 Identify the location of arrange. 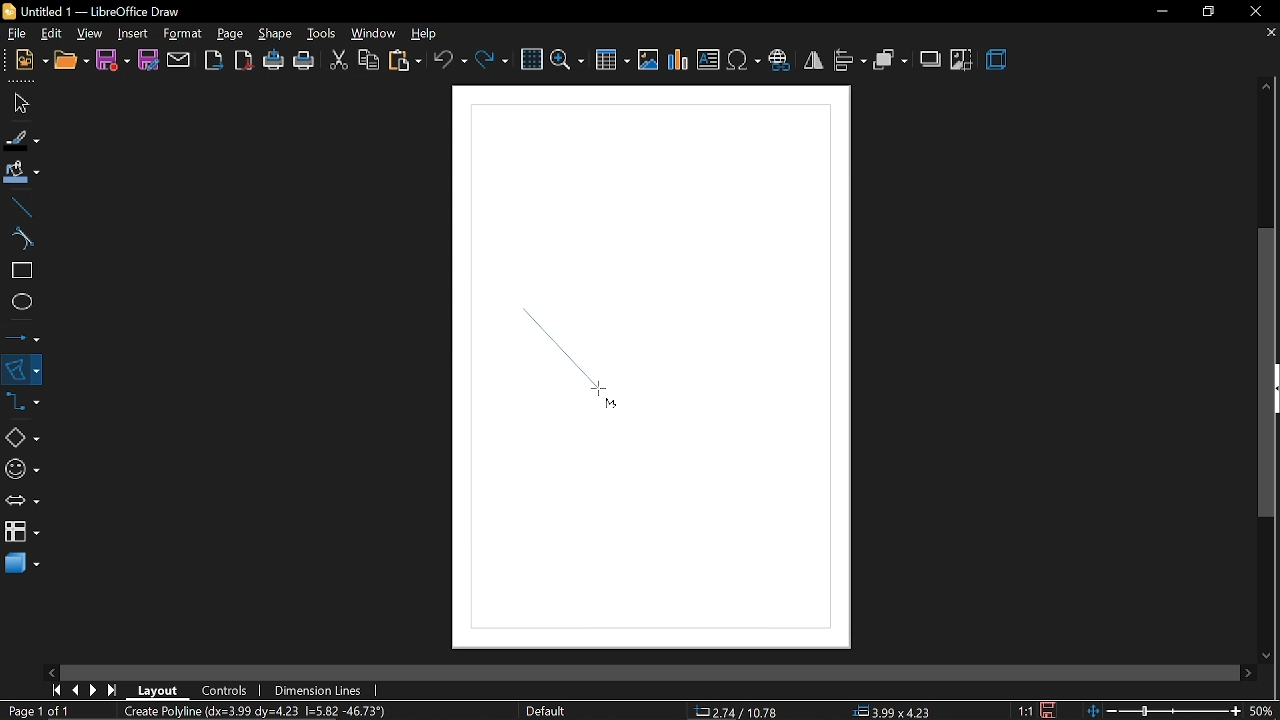
(890, 59).